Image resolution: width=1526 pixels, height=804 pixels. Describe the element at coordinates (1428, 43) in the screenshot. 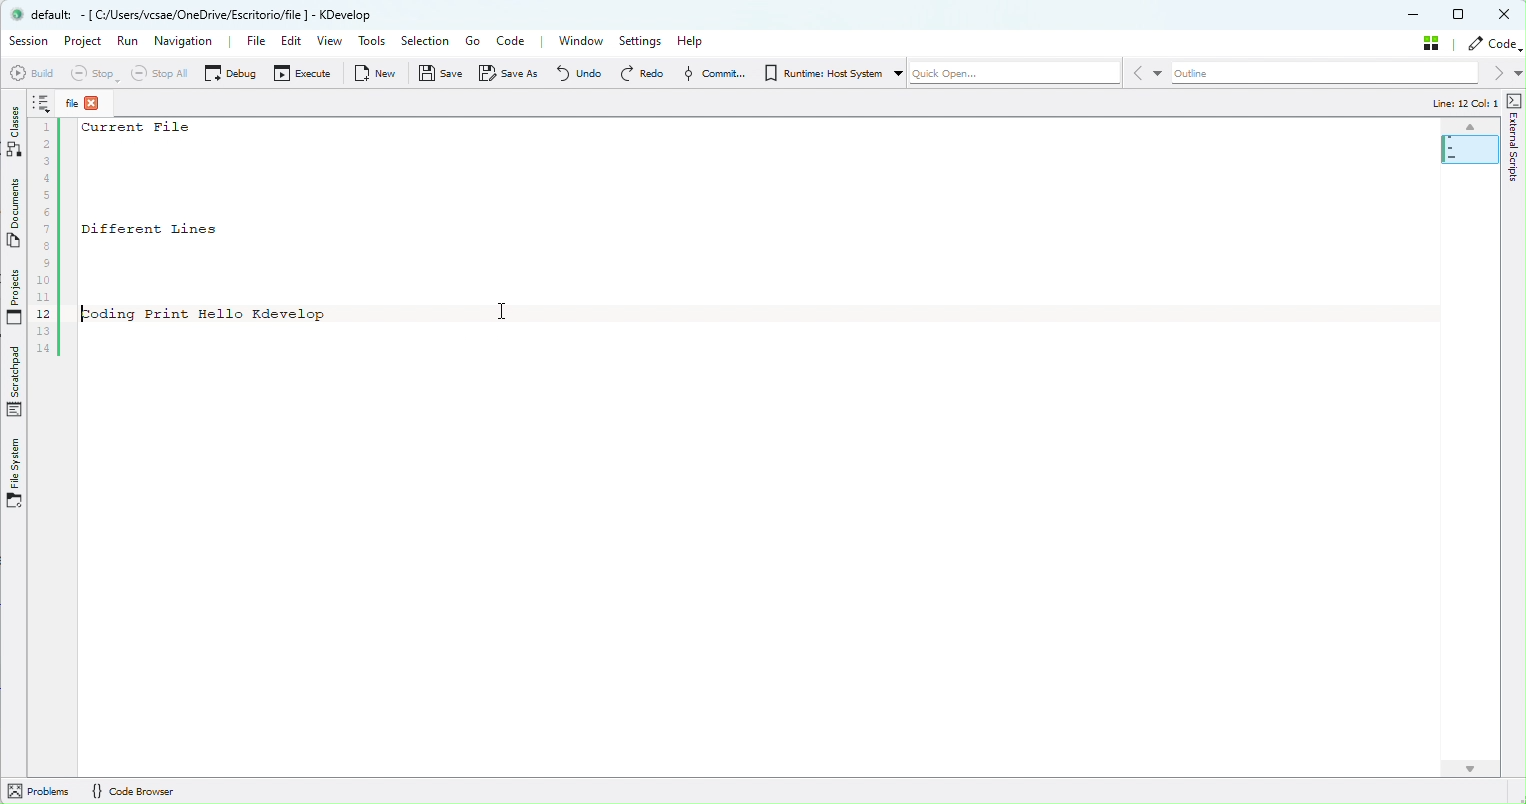

I see `Stash` at that location.